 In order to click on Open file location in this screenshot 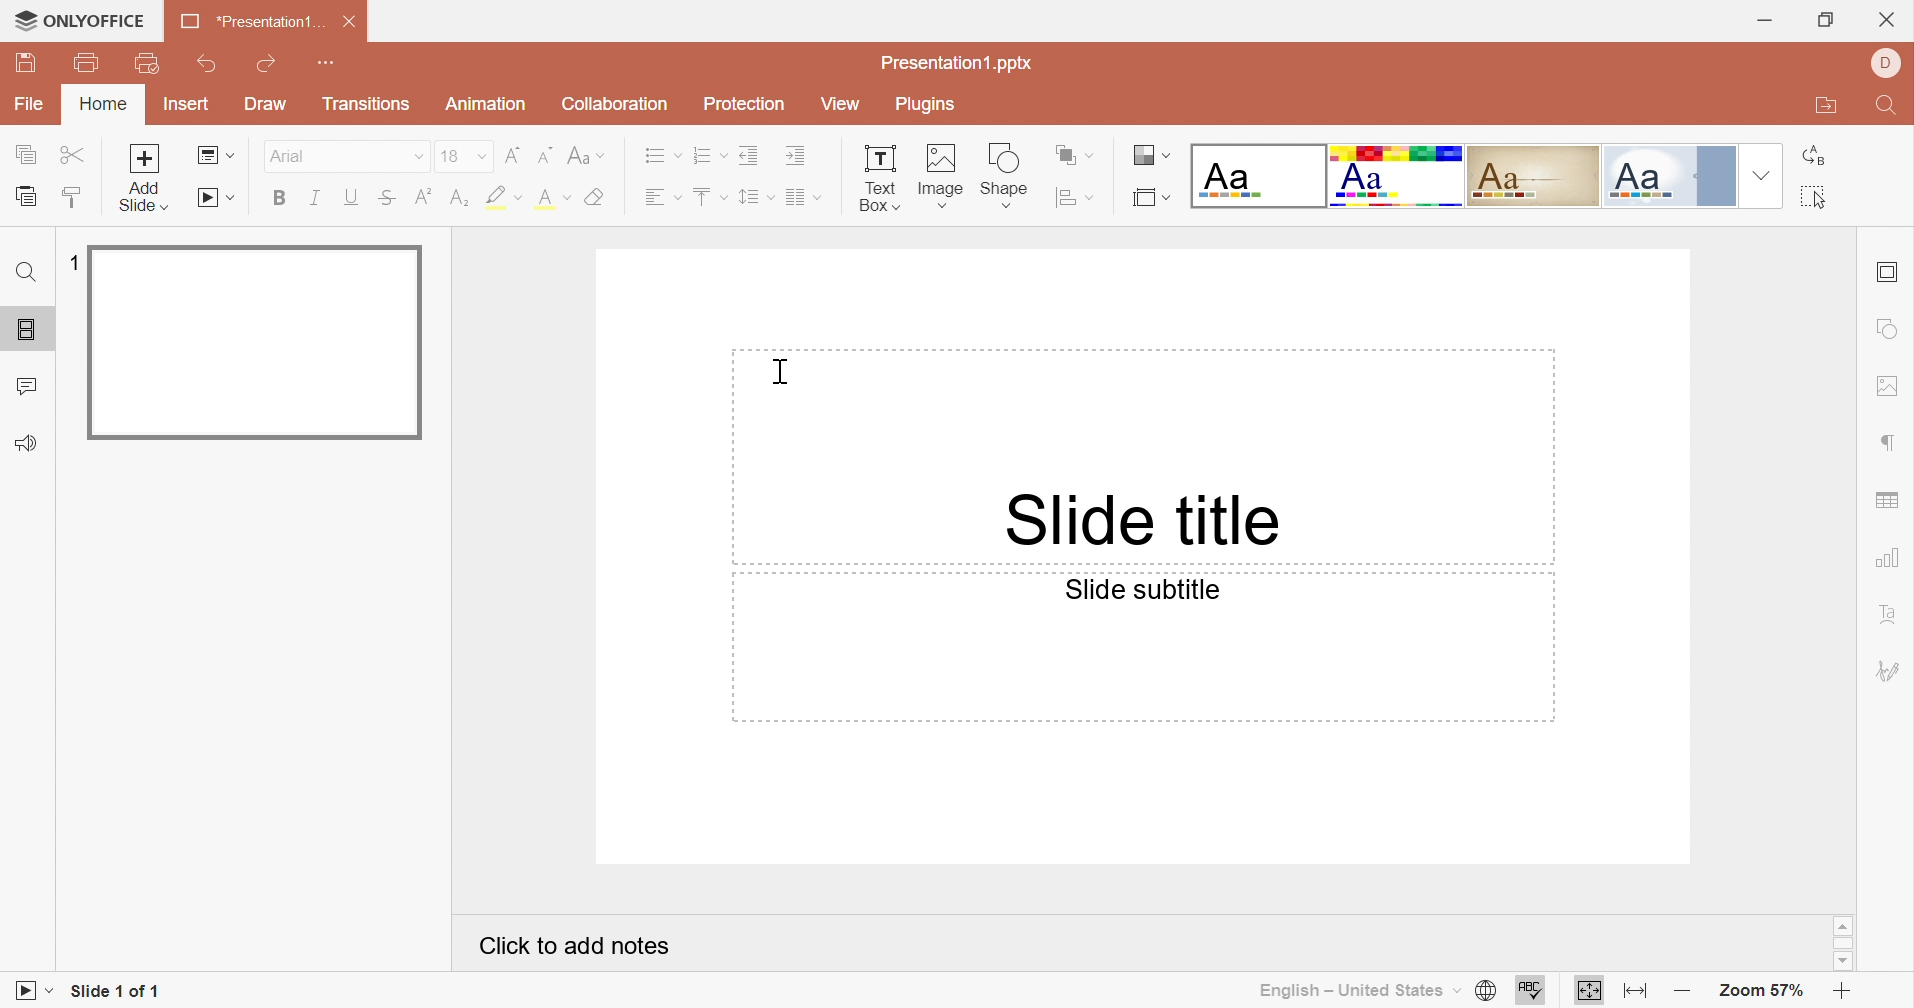, I will do `click(1831, 109)`.